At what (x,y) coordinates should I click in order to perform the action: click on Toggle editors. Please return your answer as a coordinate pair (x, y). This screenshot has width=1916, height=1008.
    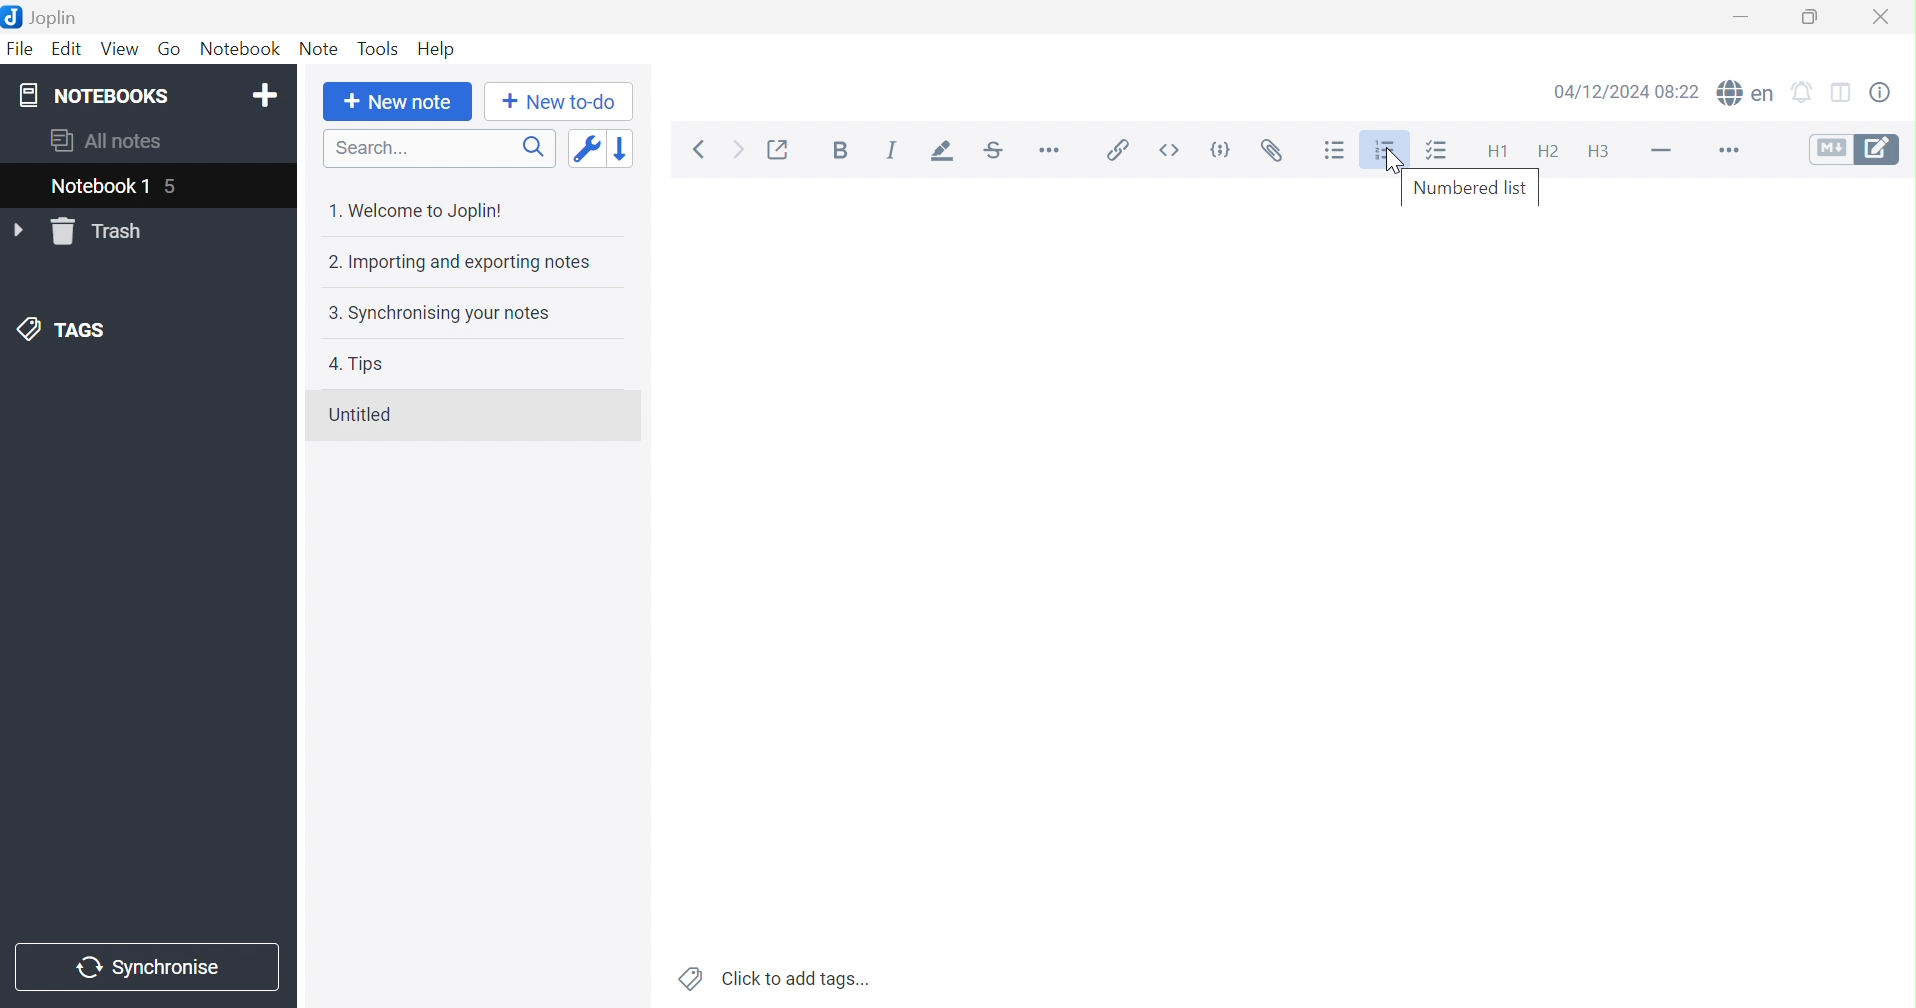
    Looking at the image, I should click on (1854, 148).